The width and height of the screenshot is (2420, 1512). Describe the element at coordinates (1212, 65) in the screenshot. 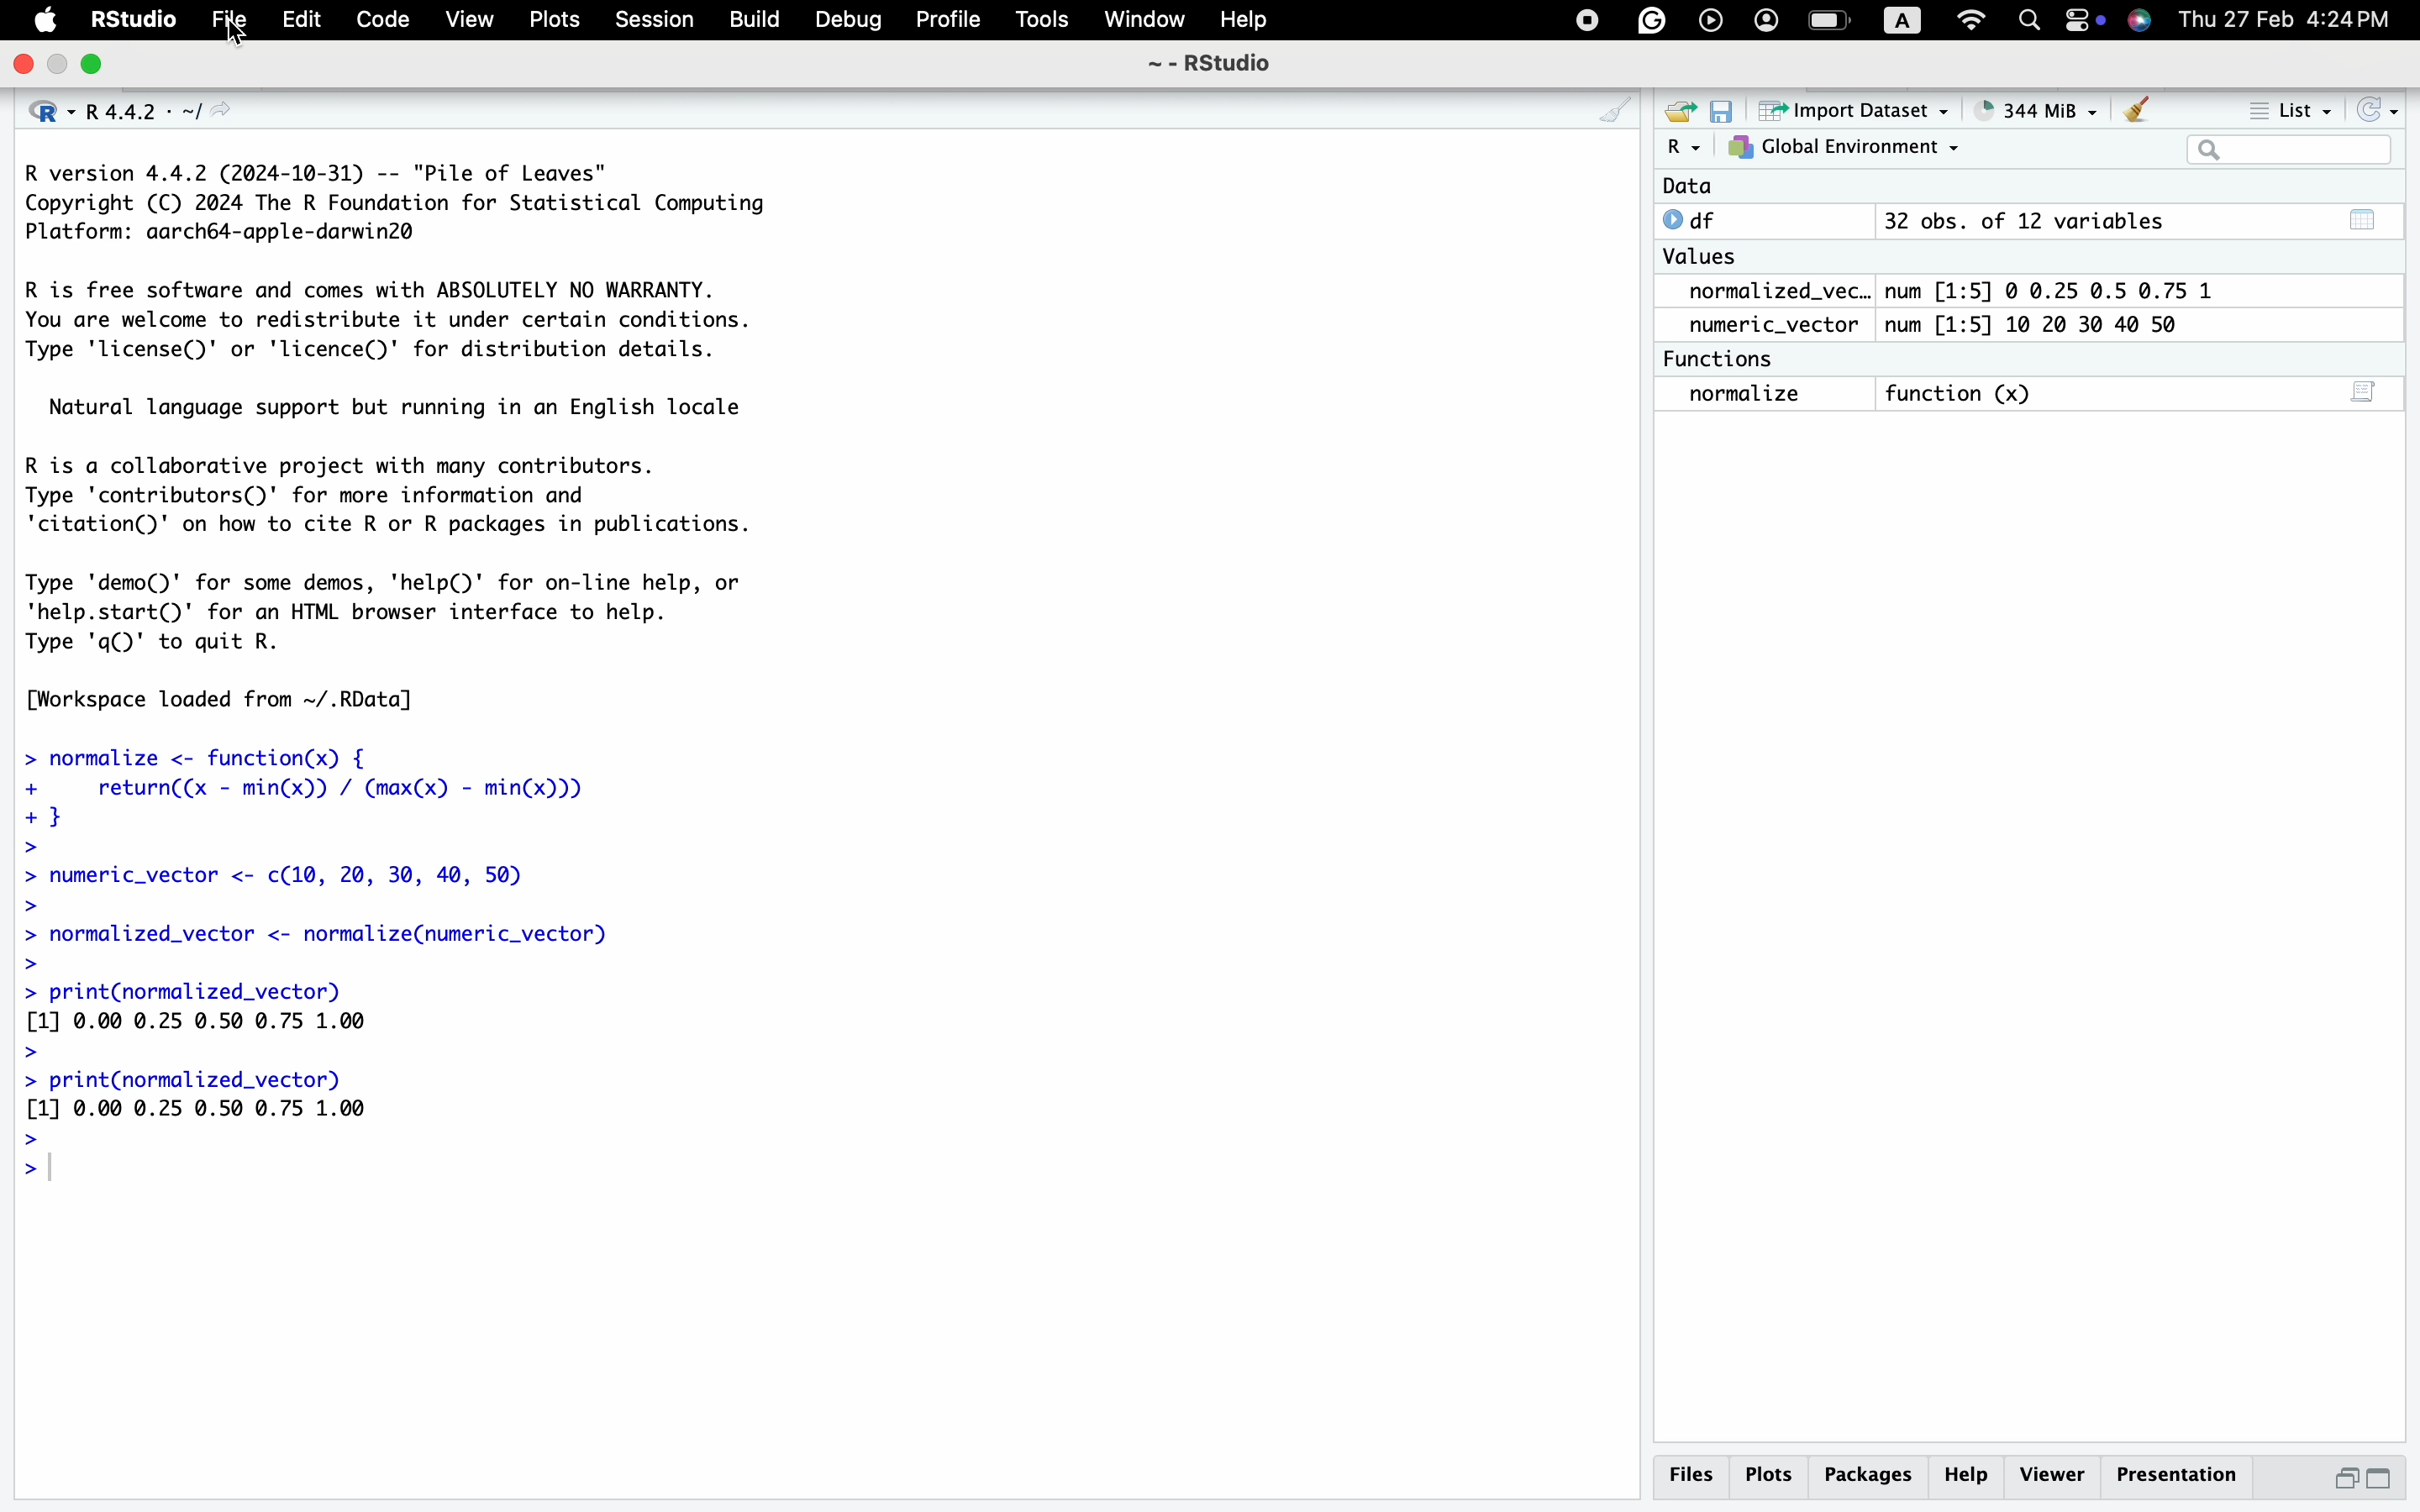

I see `~ - RStudio` at that location.